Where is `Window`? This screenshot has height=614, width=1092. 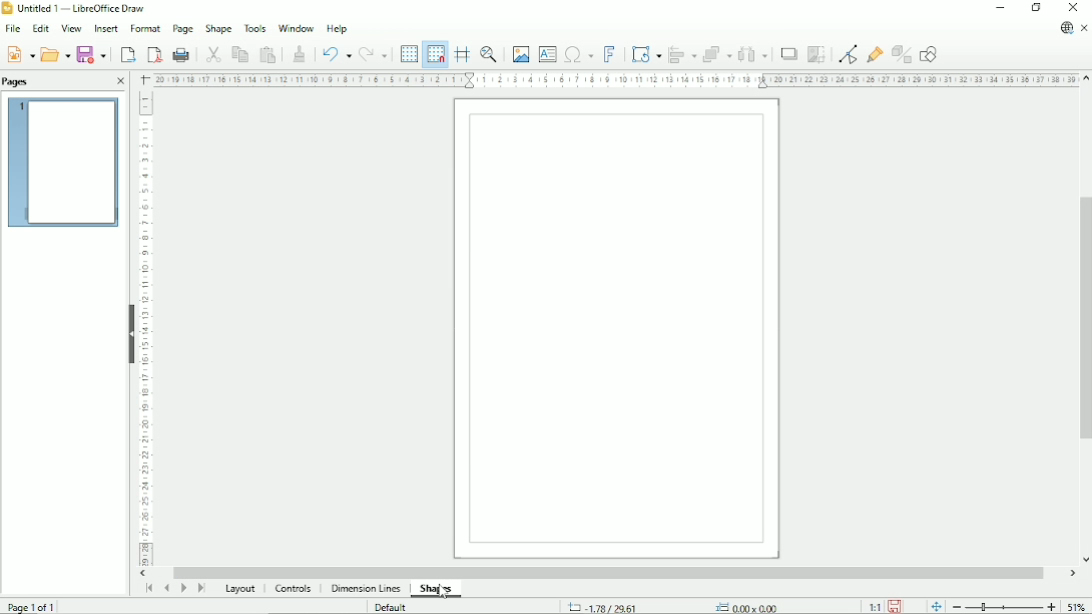
Window is located at coordinates (296, 27).